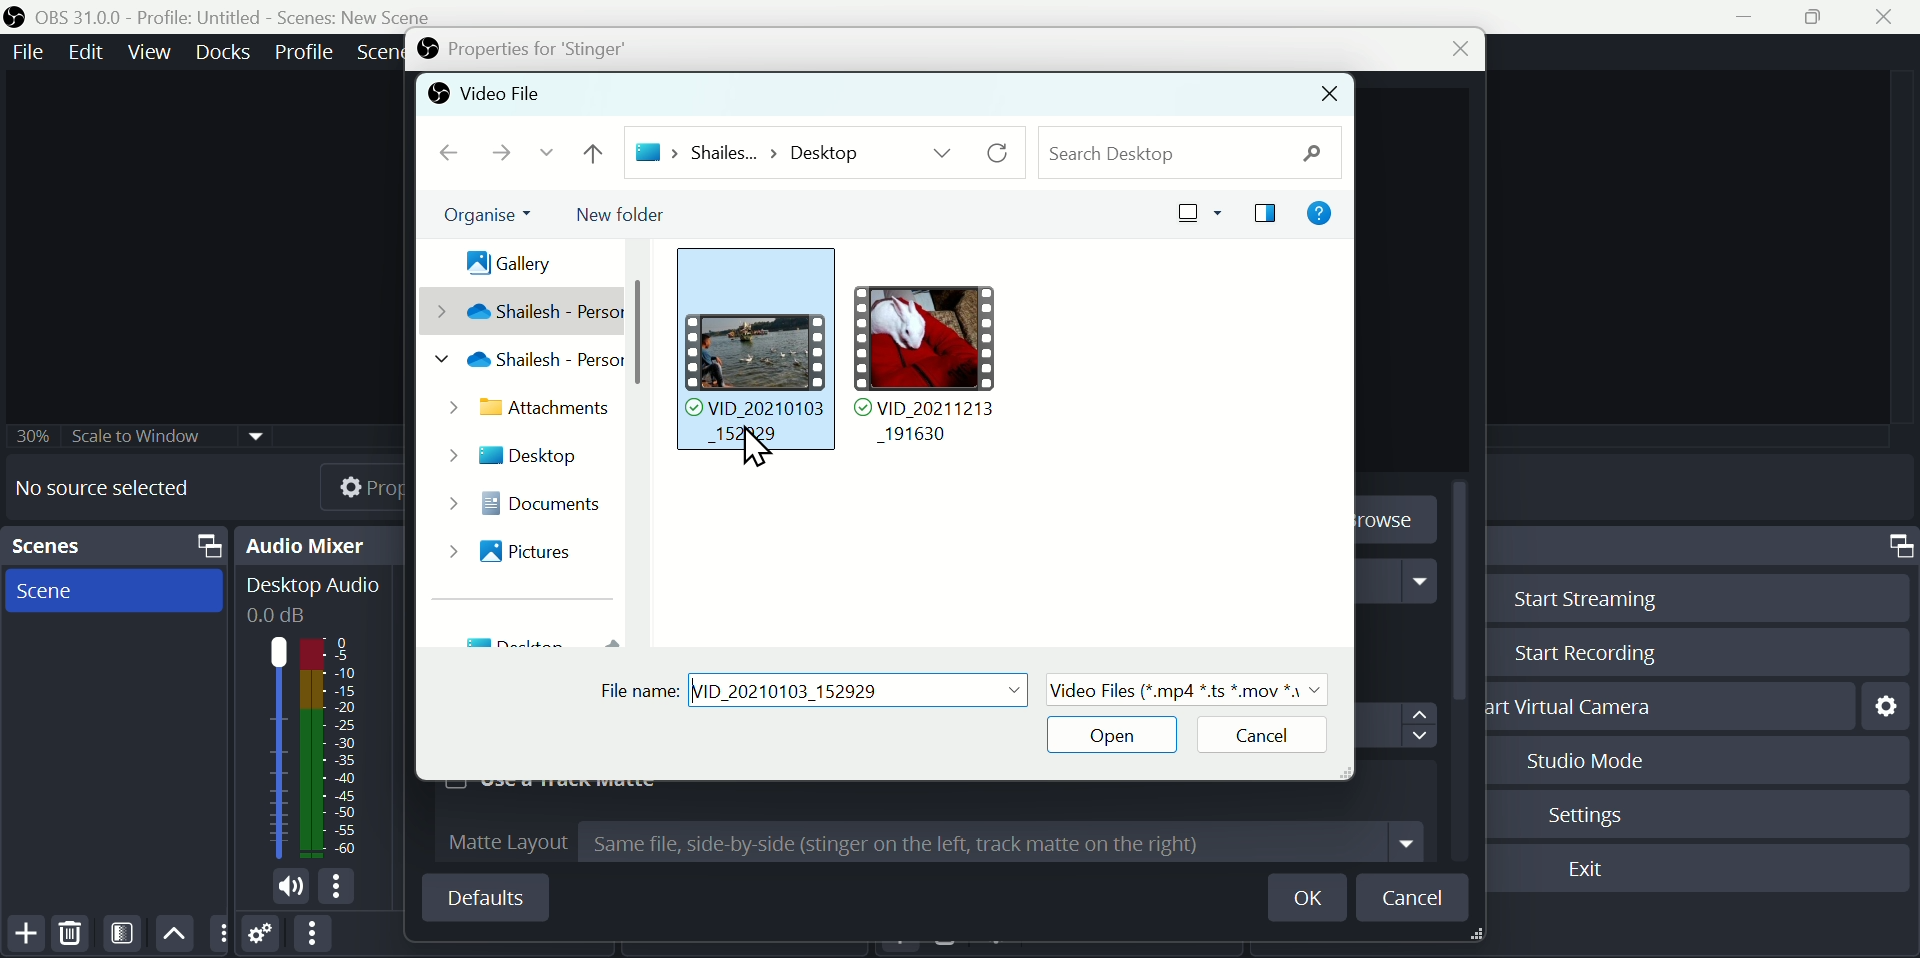  I want to click on Add, so click(26, 933).